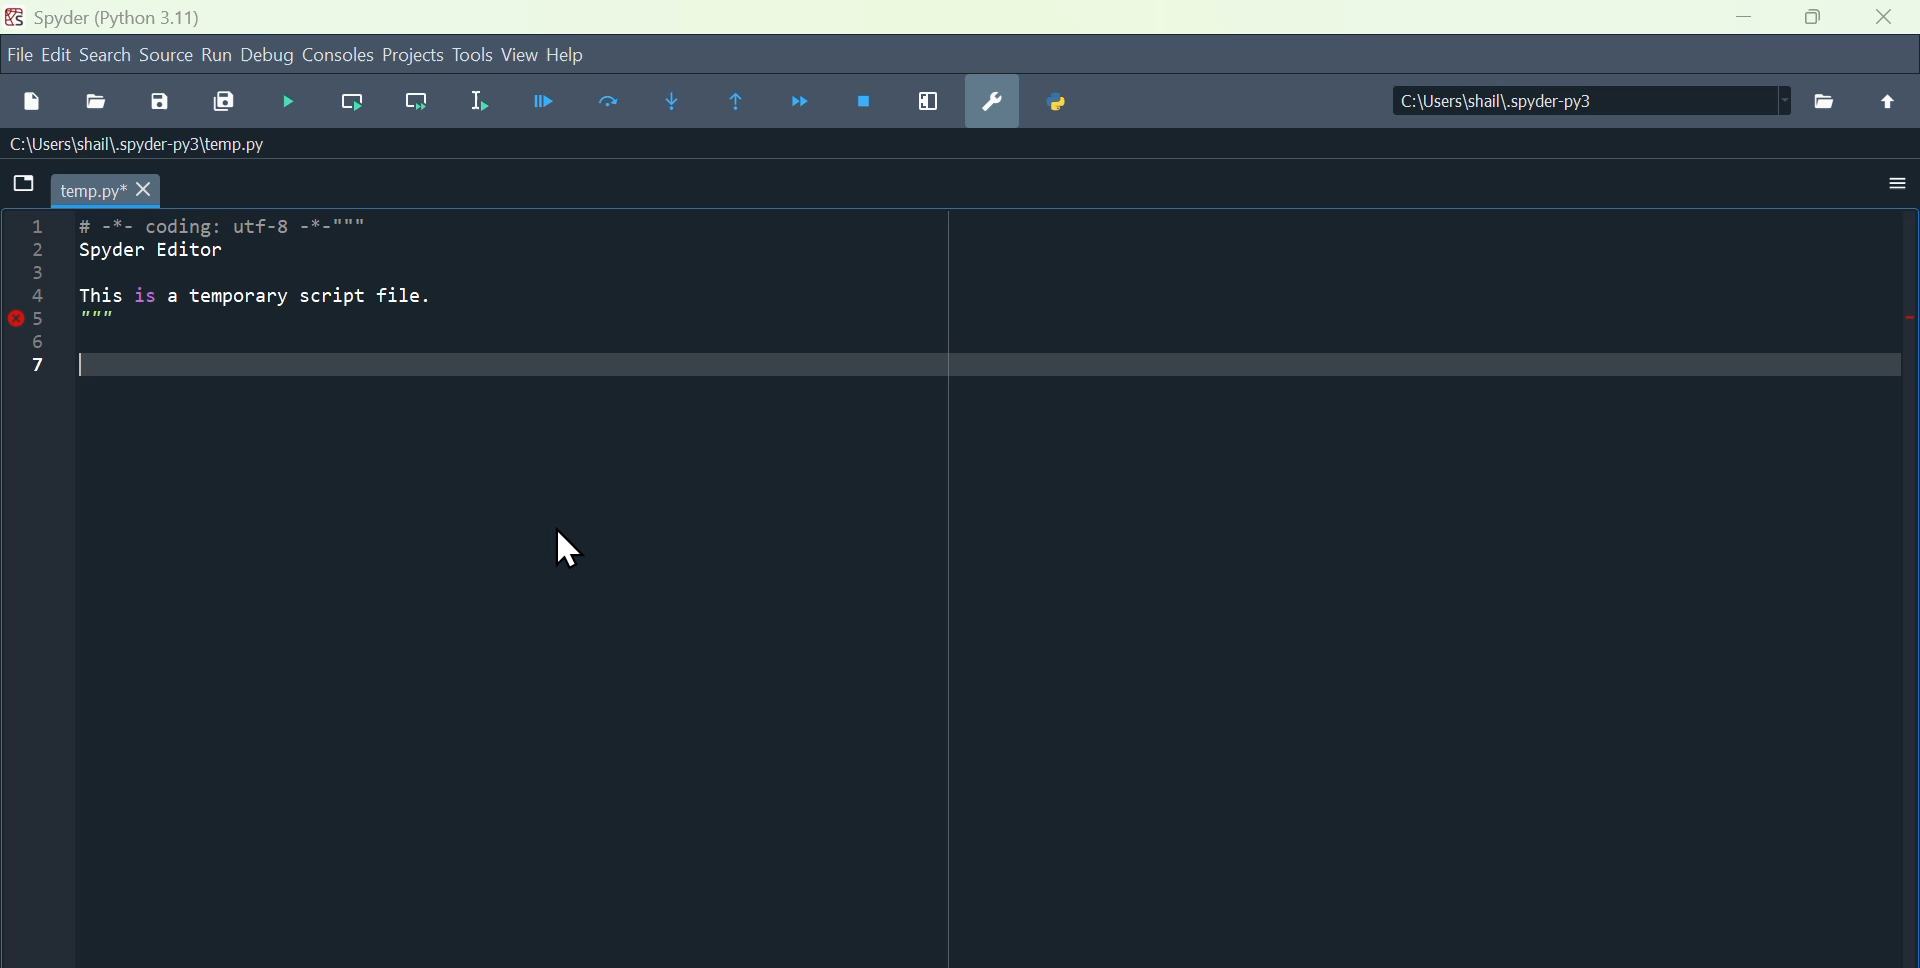  Describe the element at coordinates (286, 304) in the screenshot. I see `w =7= Coding. uLT=o ="-
Spyder Editor
This is a temporary script fi` at that location.